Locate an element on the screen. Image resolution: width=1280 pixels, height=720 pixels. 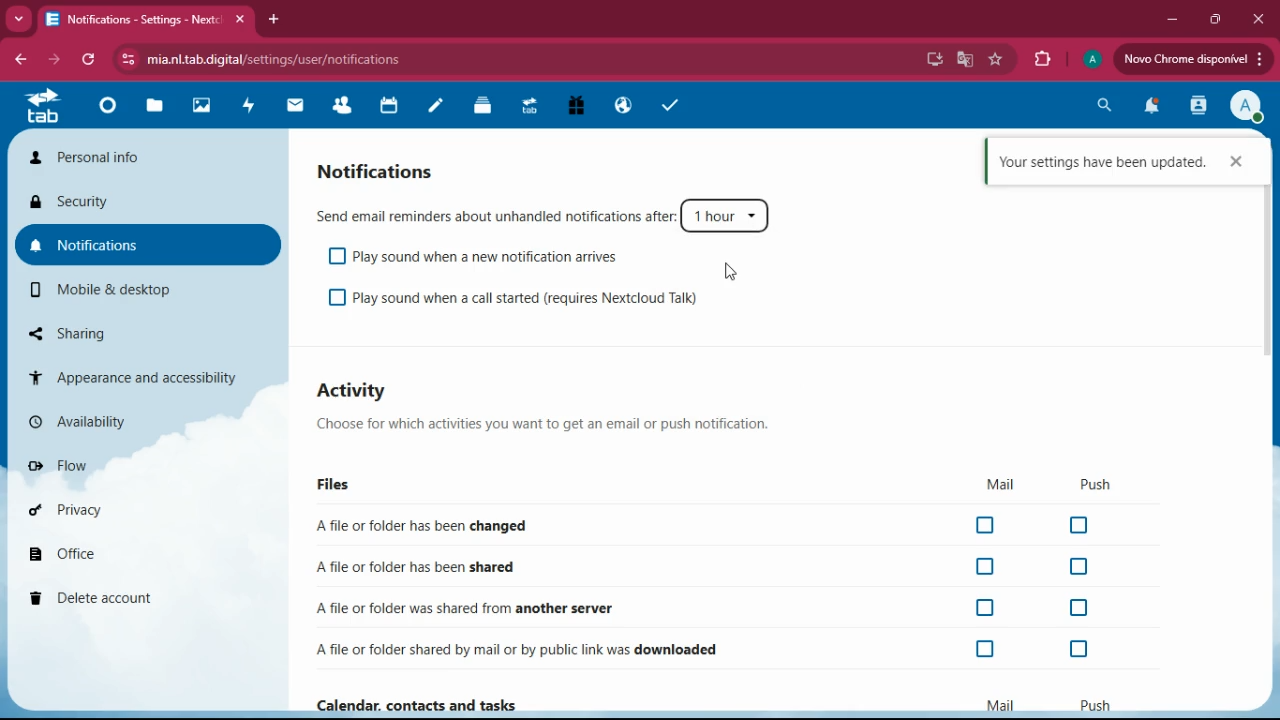
off is located at coordinates (986, 650).